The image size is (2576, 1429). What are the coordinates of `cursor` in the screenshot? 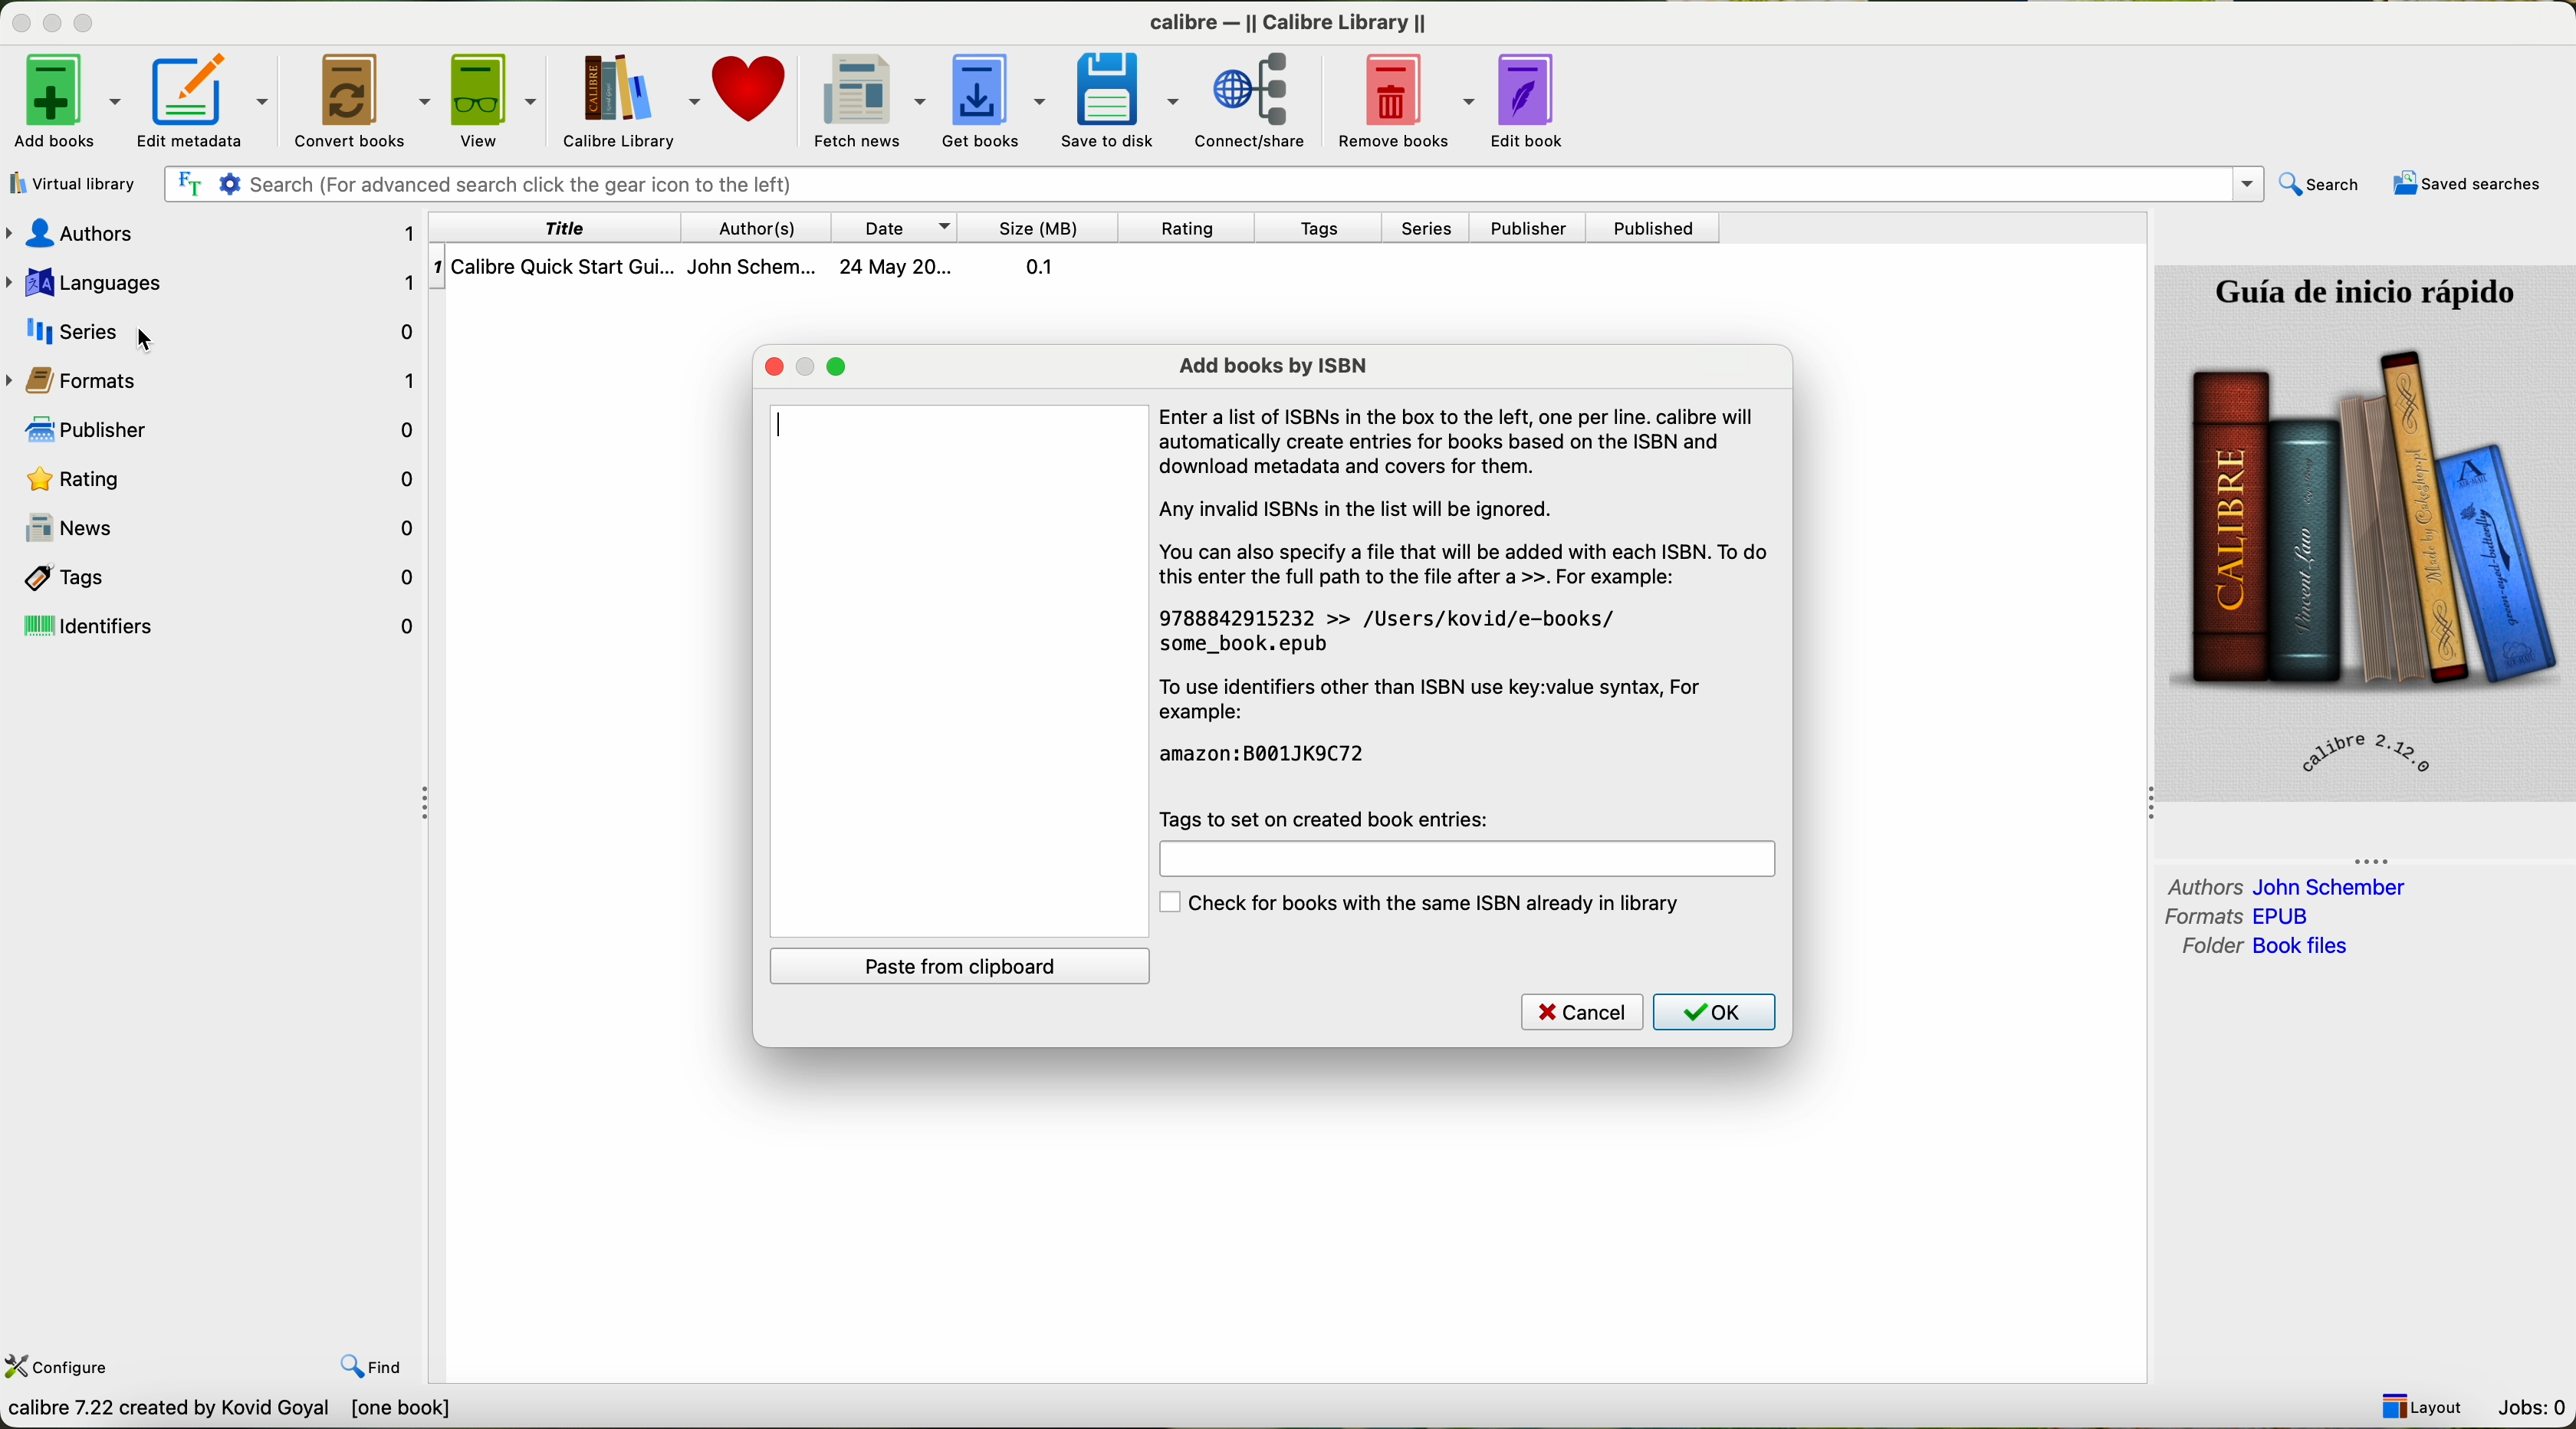 It's located at (141, 333).